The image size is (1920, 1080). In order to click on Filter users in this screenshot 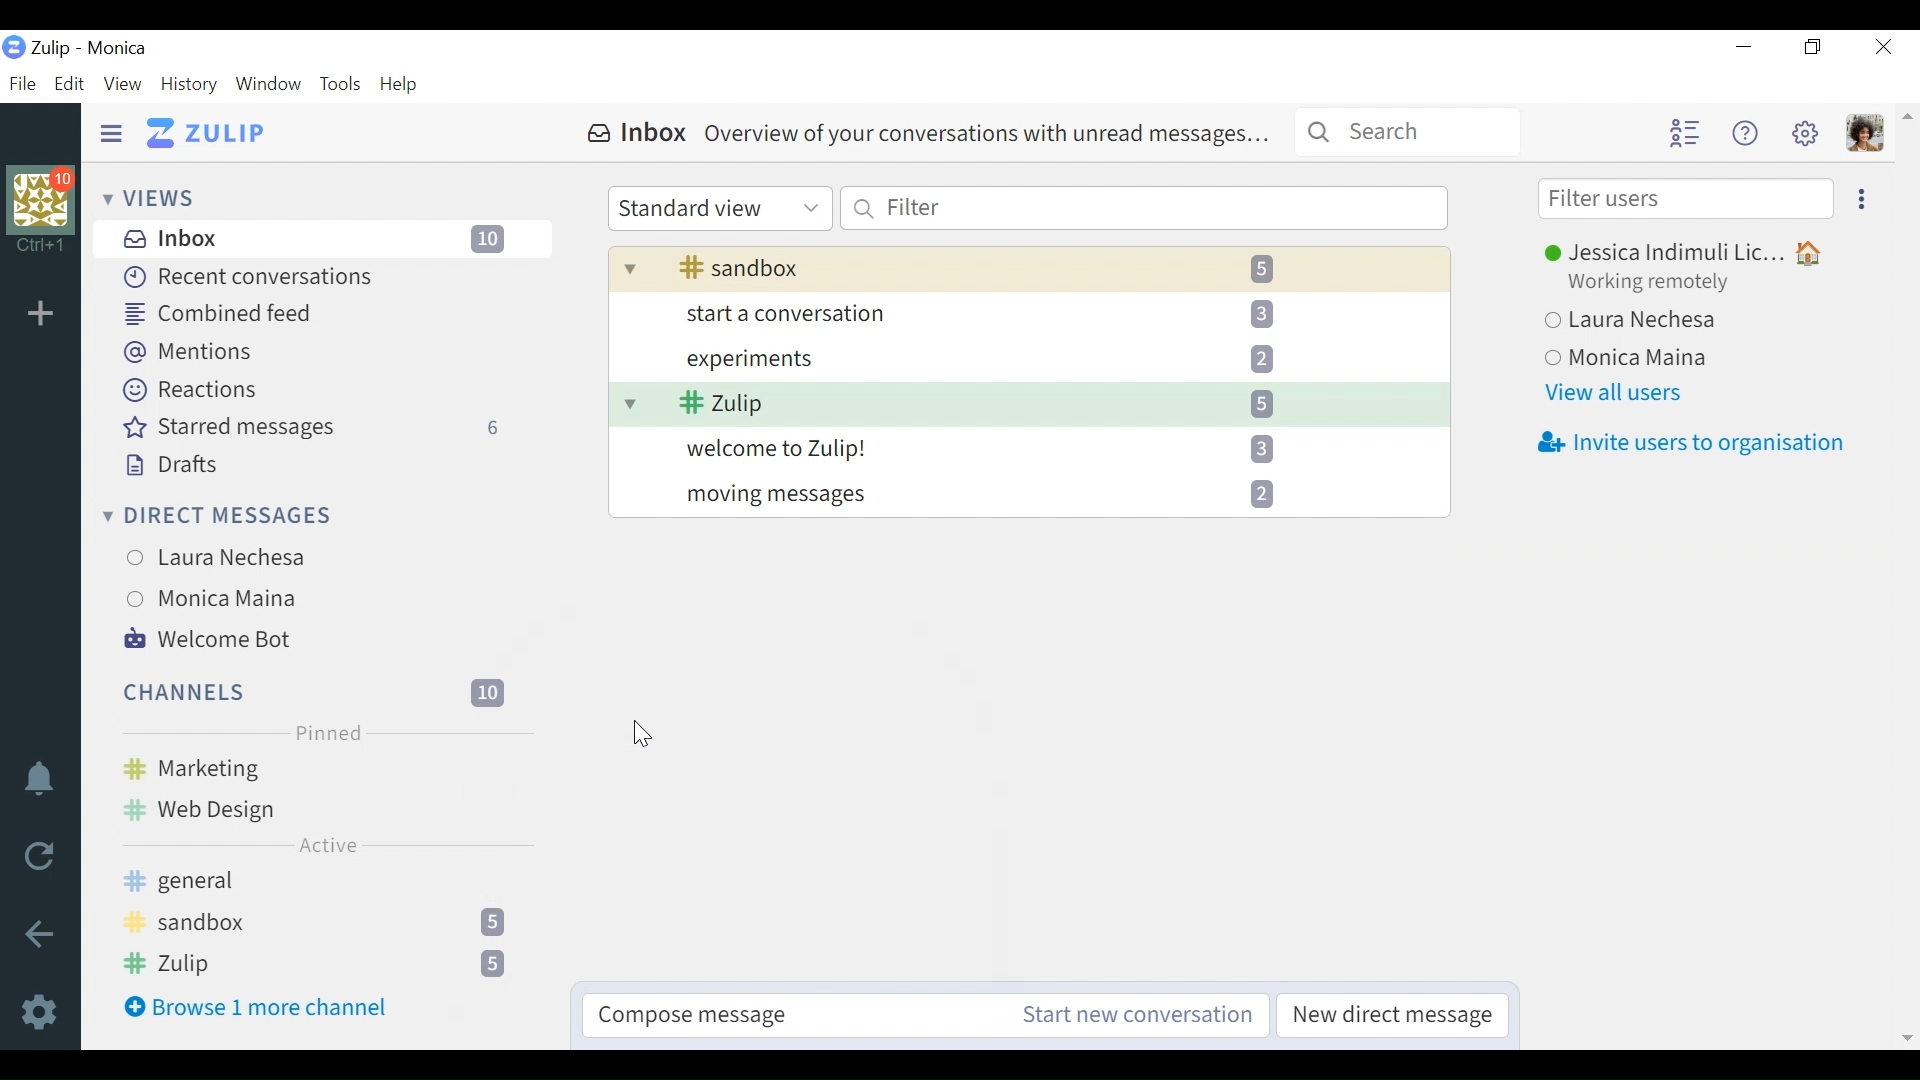, I will do `click(1687, 199)`.